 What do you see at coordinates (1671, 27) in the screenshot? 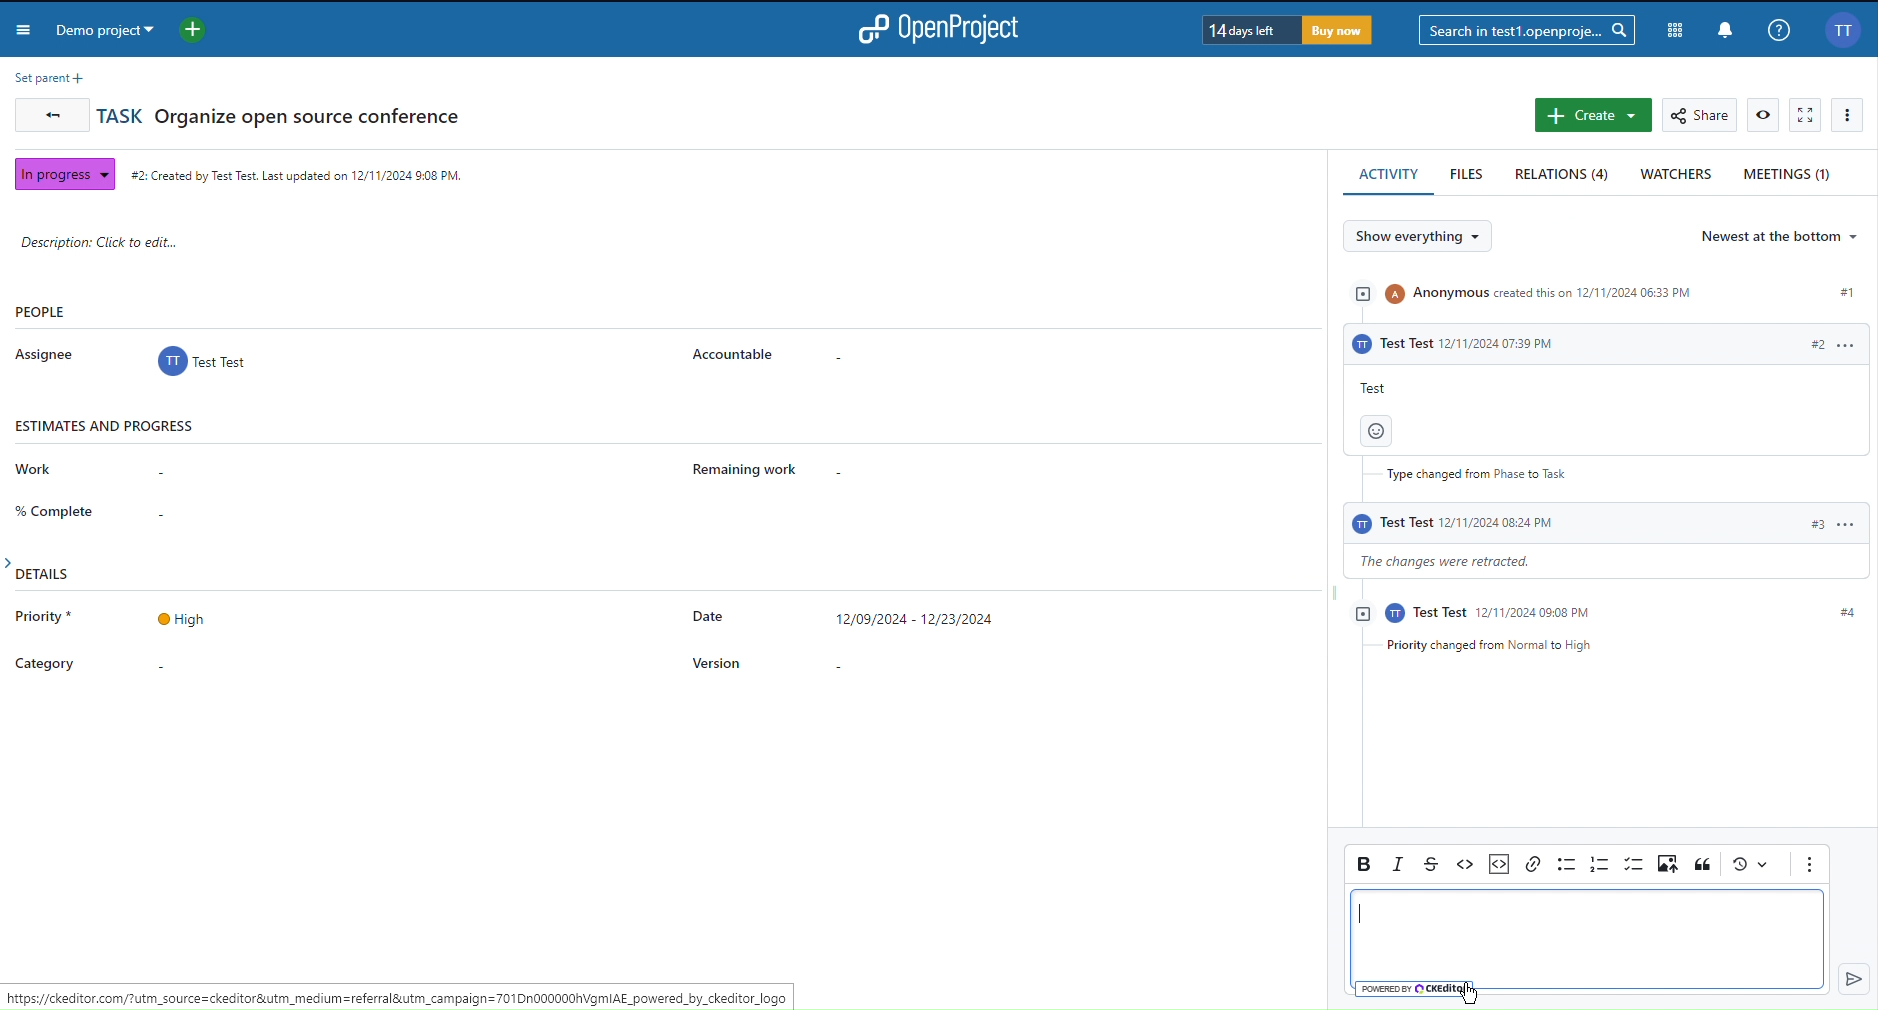
I see `Modules` at bounding box center [1671, 27].